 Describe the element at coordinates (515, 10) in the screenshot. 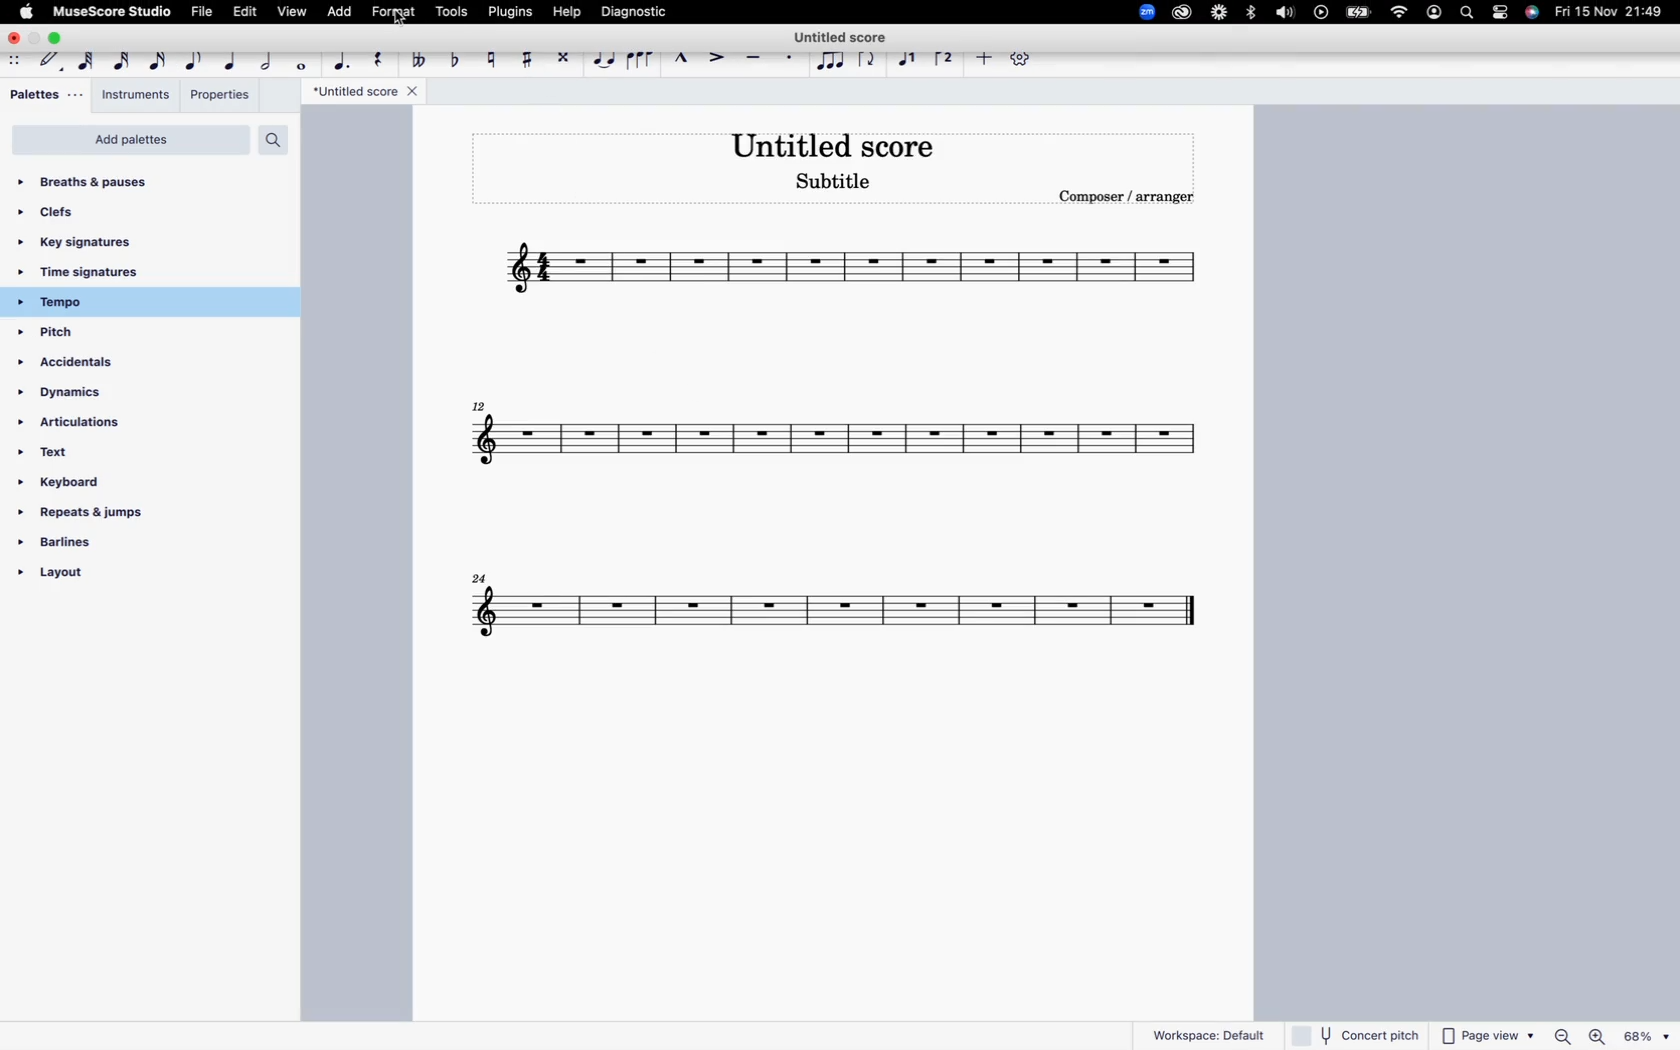

I see `plugins` at that location.